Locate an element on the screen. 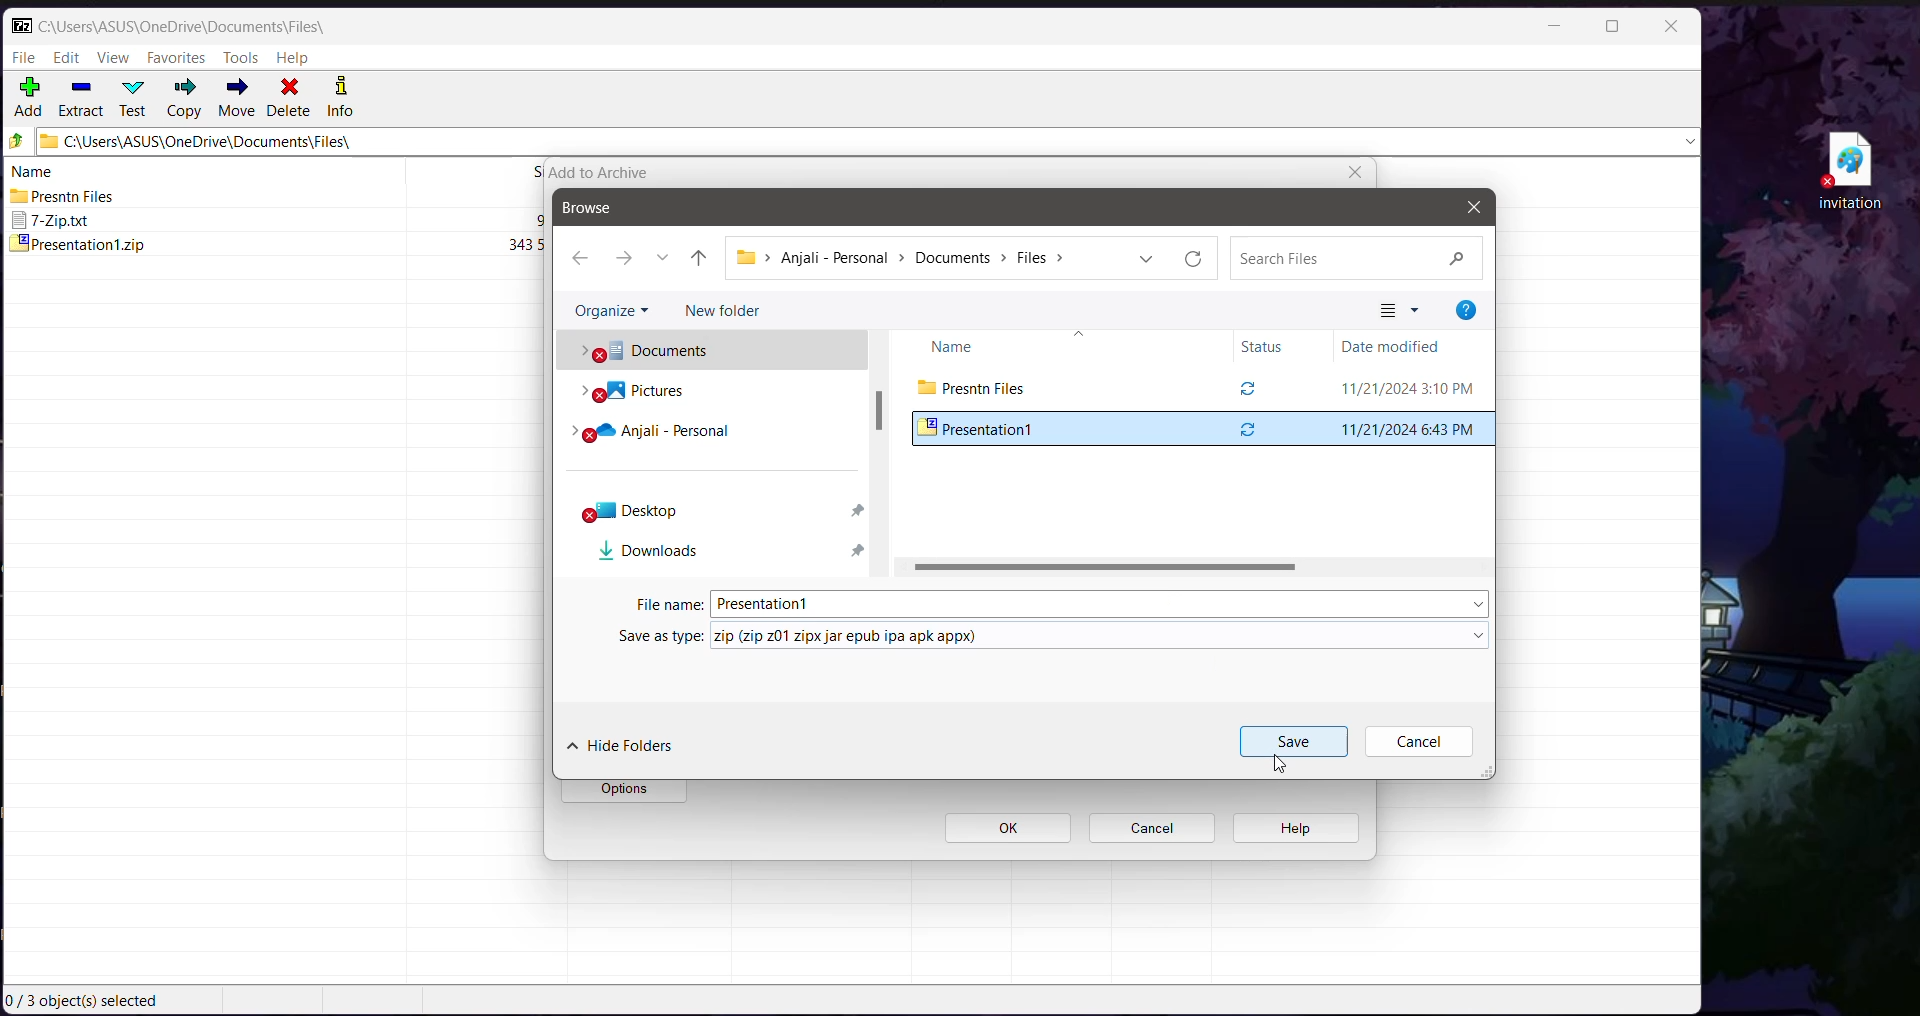 The width and height of the screenshot is (1920, 1016). Change your view is located at coordinates (1398, 311).